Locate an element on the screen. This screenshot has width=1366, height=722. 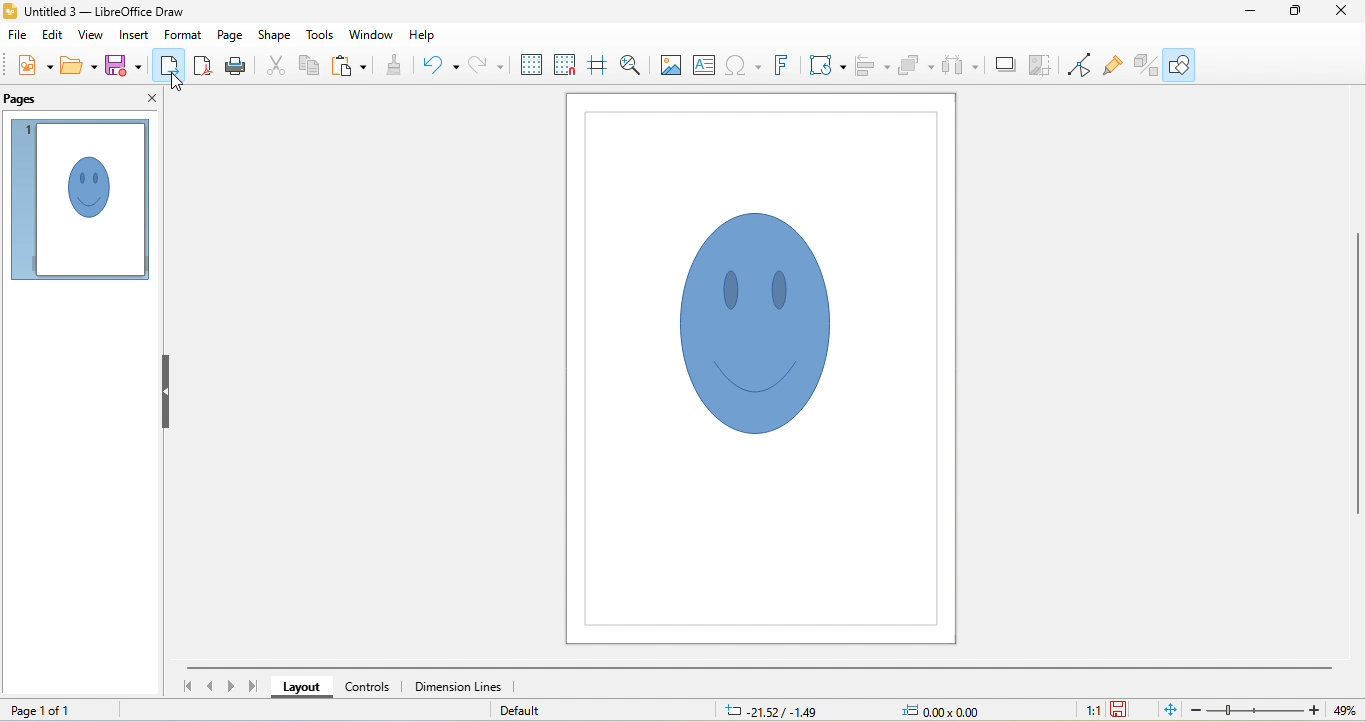
align objects is located at coordinates (872, 68).